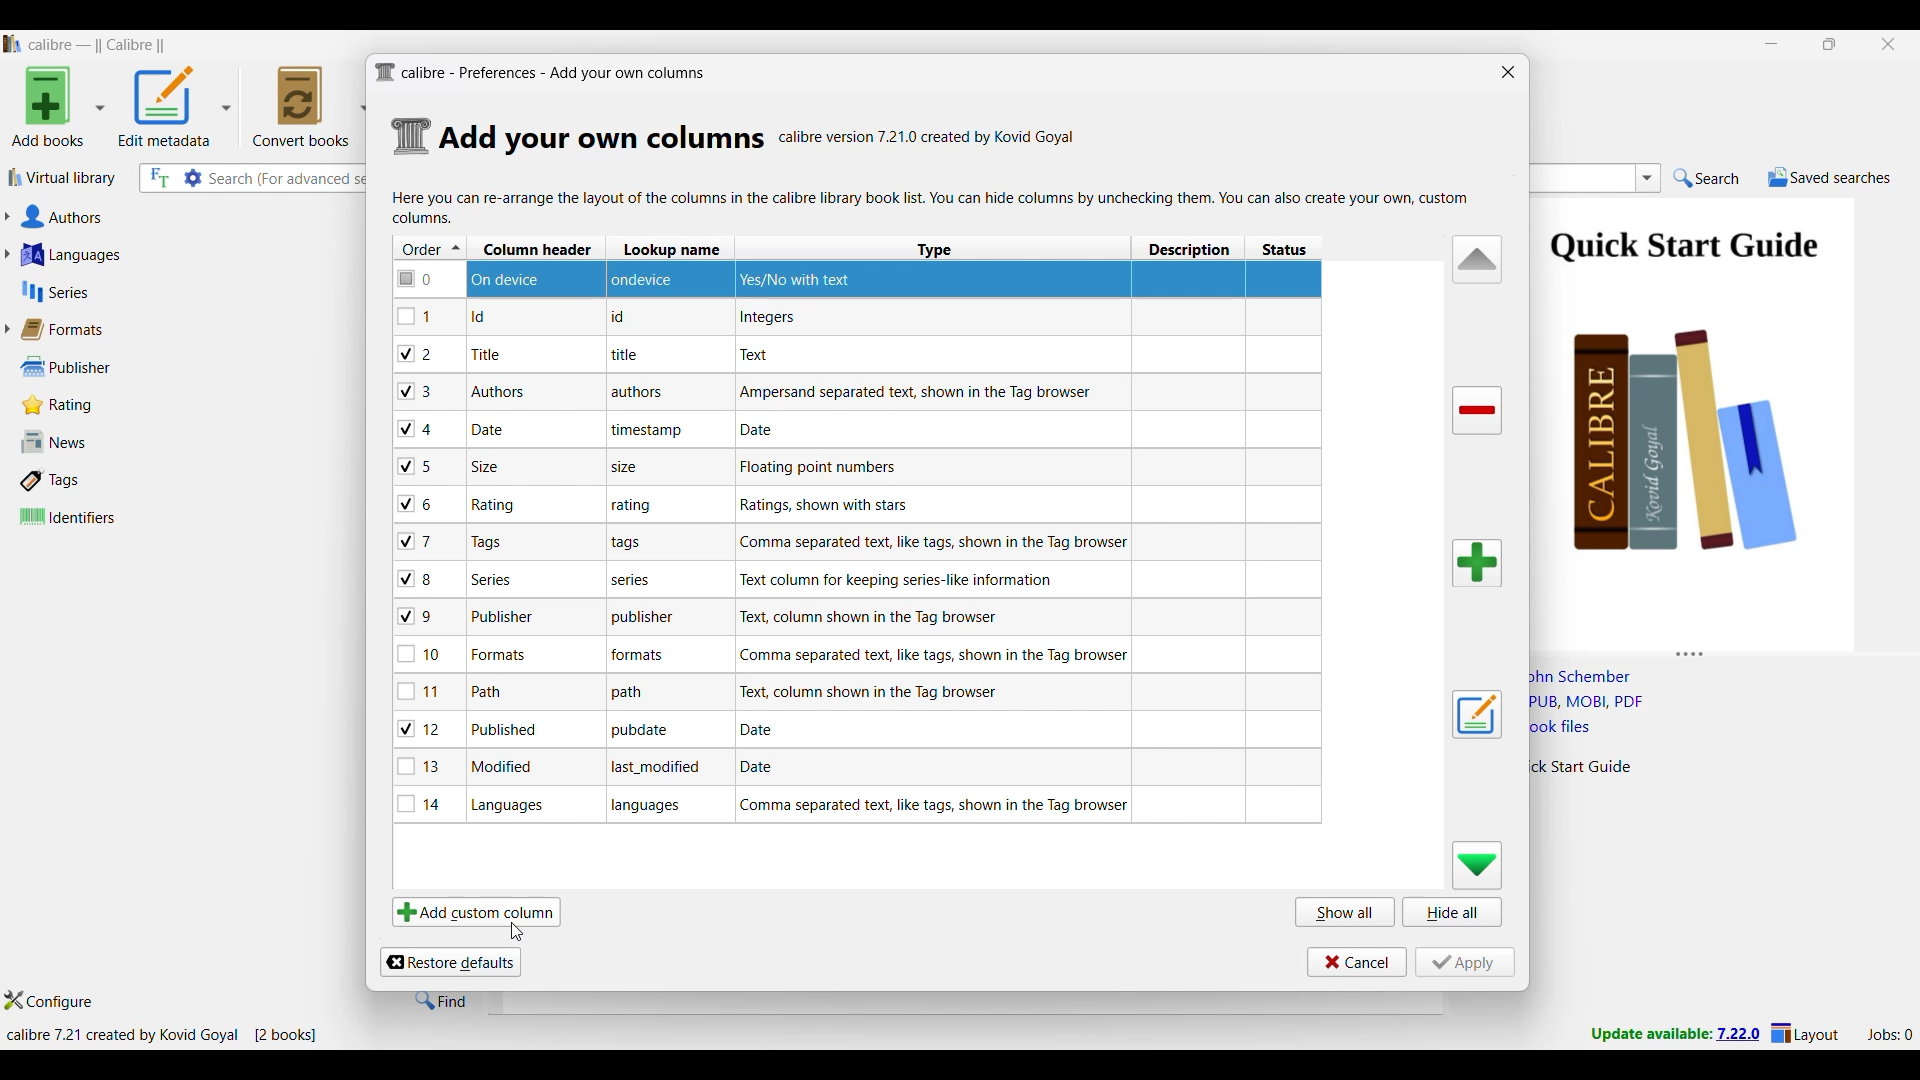  What do you see at coordinates (489, 467) in the screenshot?
I see `Note` at bounding box center [489, 467].